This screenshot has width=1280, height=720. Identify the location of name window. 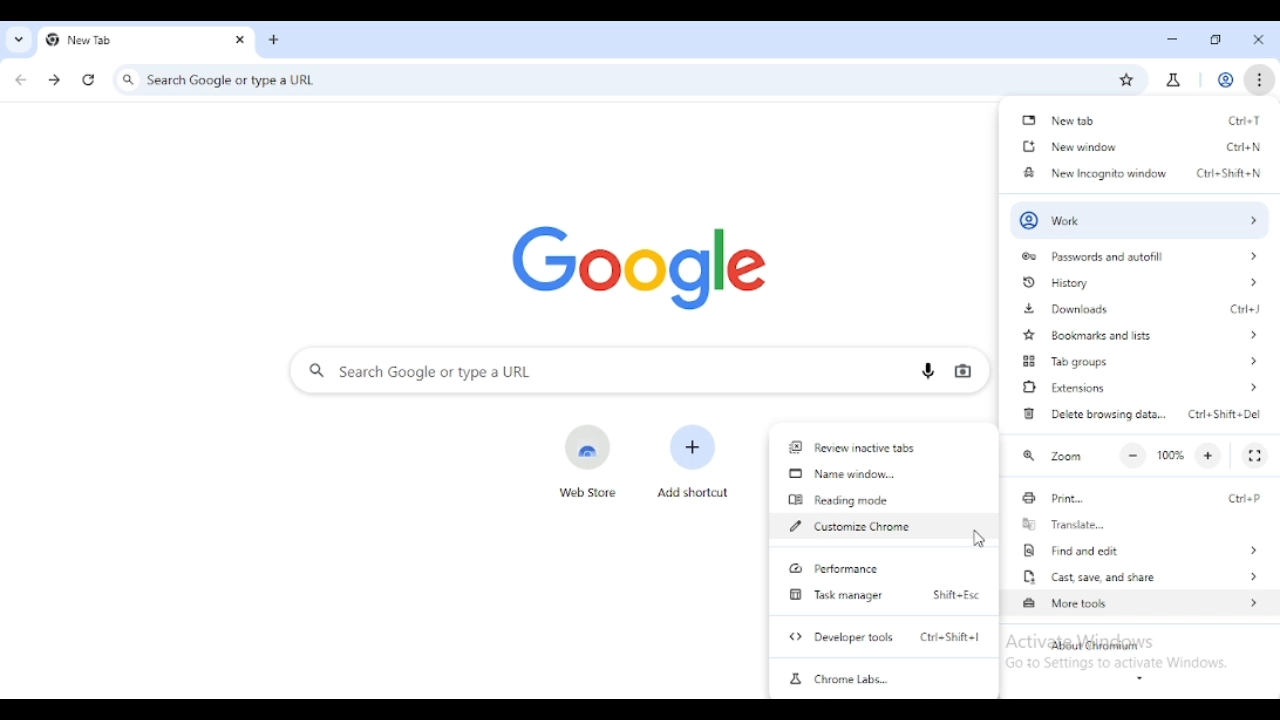
(842, 474).